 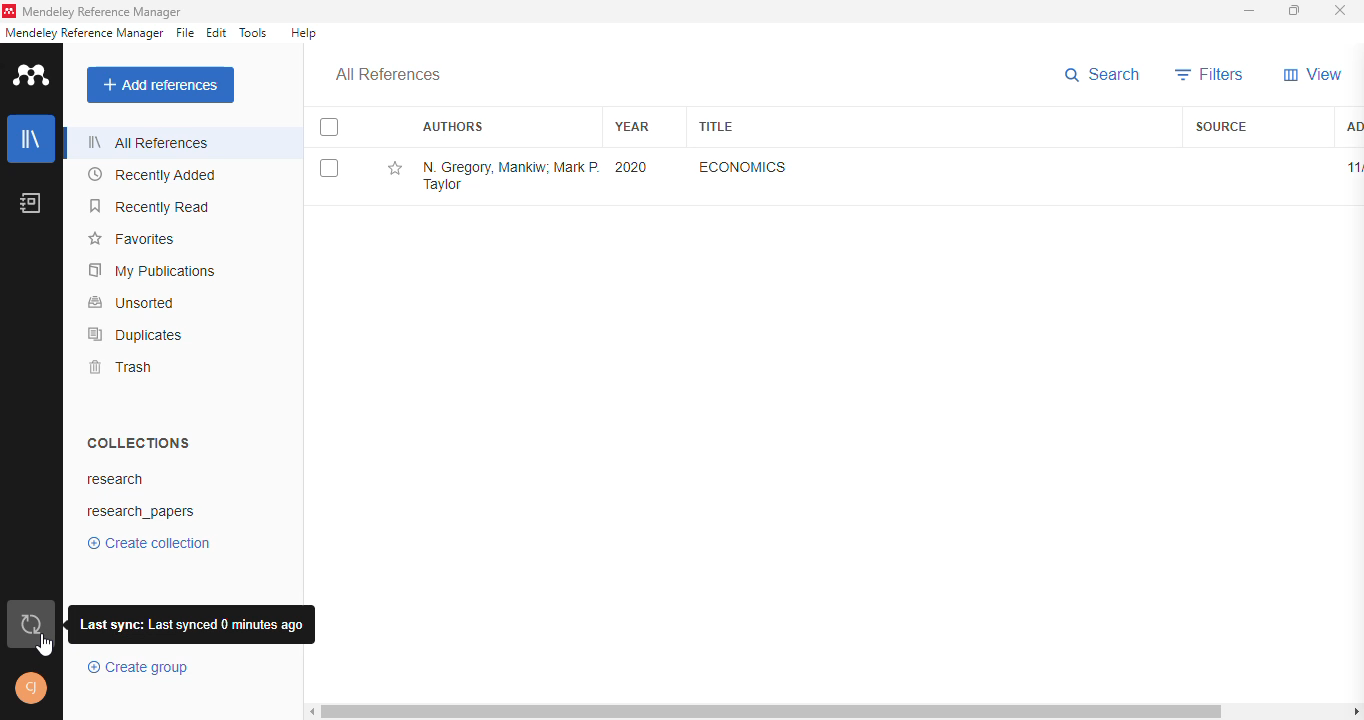 I want to click on library, so click(x=31, y=138).